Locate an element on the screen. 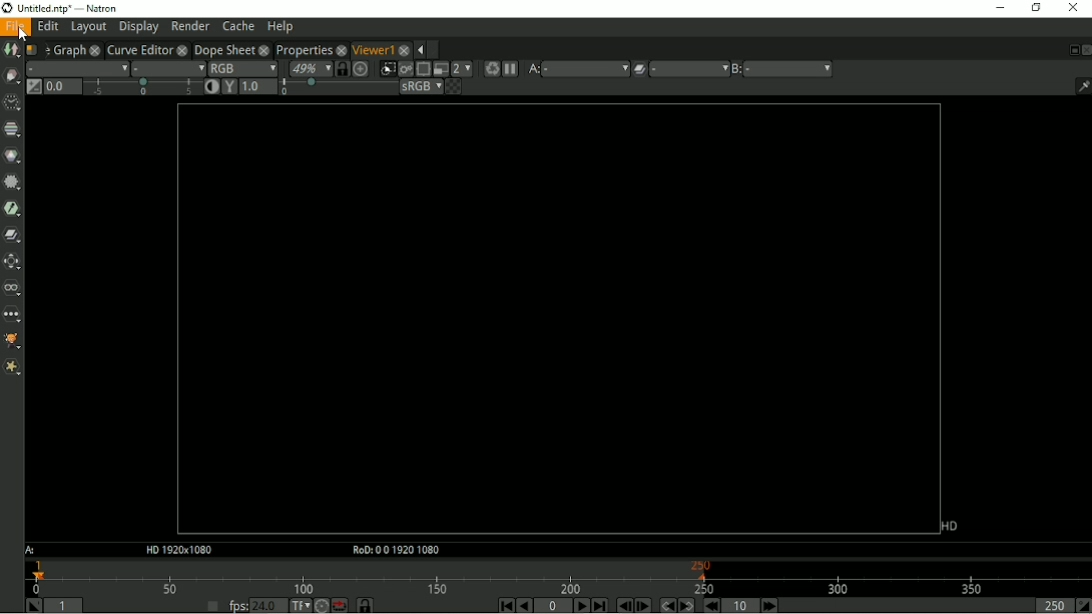 This screenshot has width=1092, height=614. Pause updates is located at coordinates (510, 69).